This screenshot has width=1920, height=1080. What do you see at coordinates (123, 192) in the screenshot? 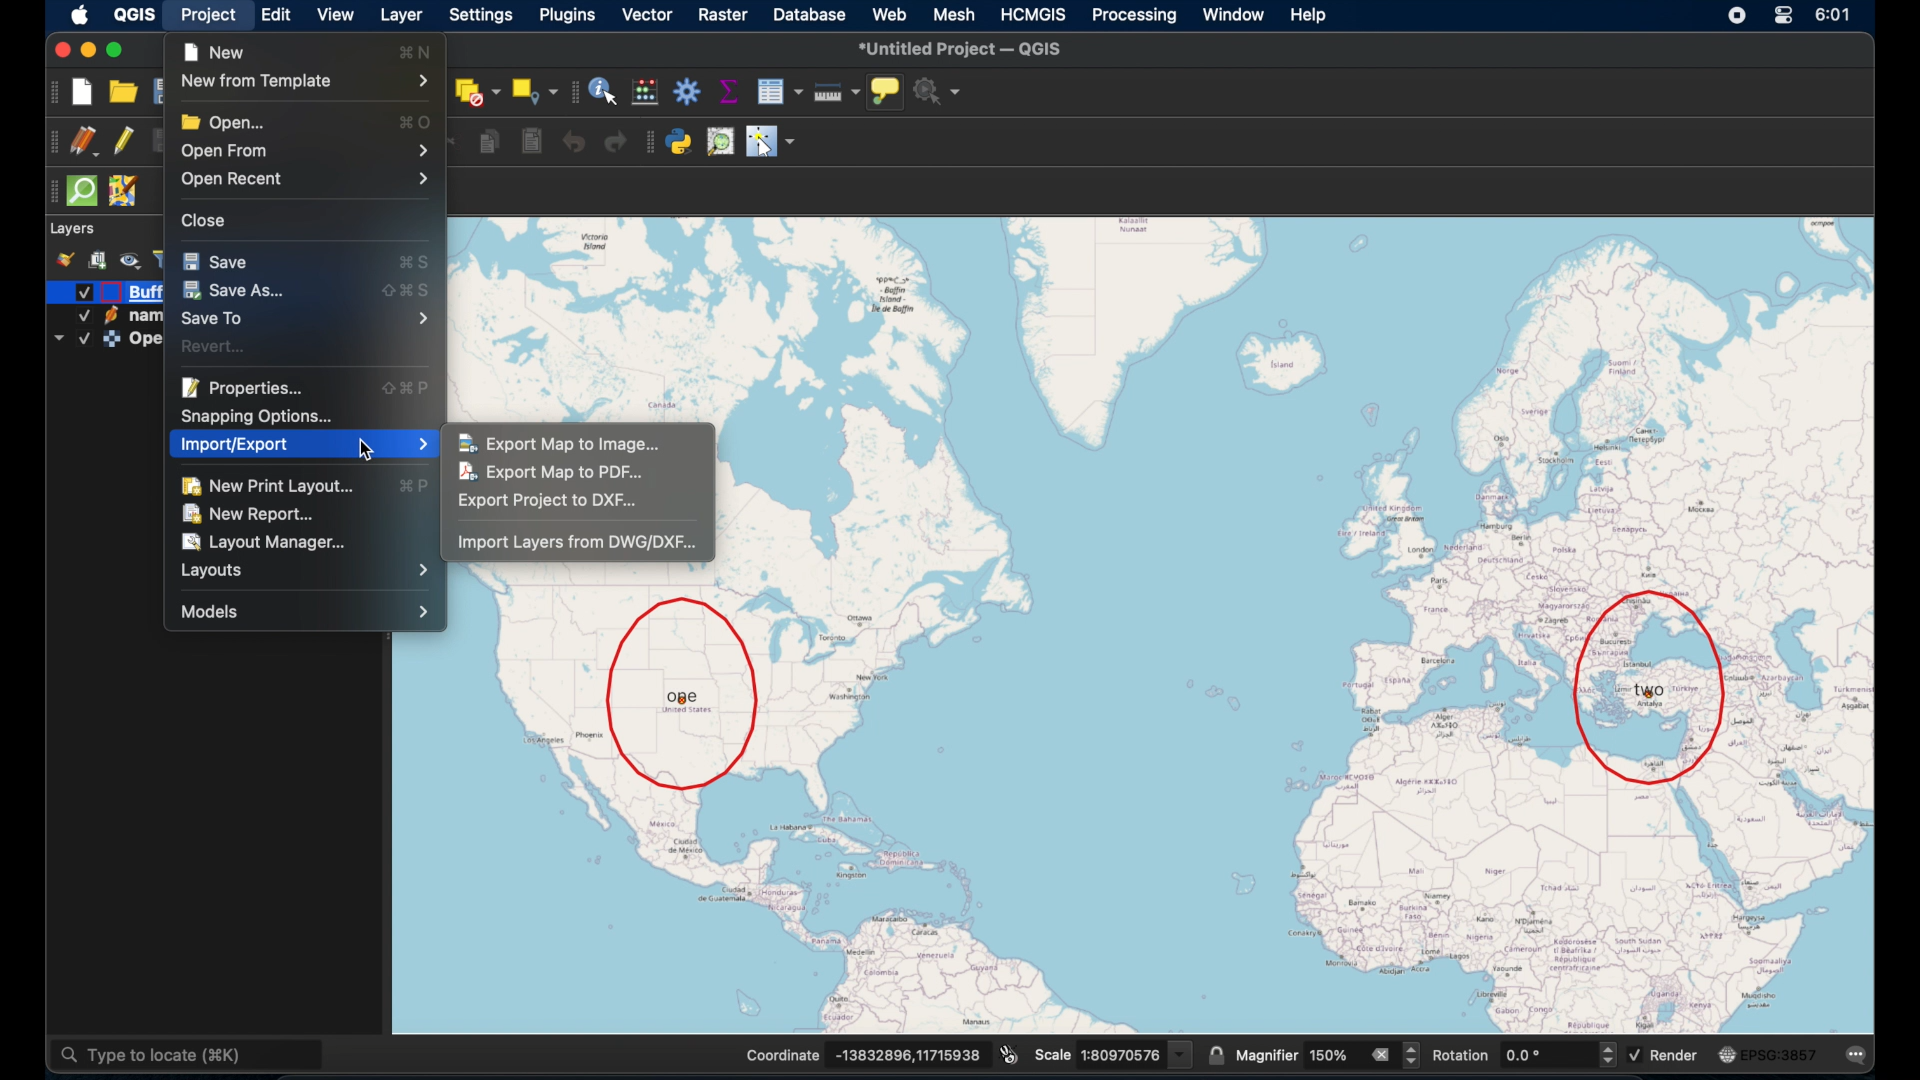
I see `jsom remote` at bounding box center [123, 192].